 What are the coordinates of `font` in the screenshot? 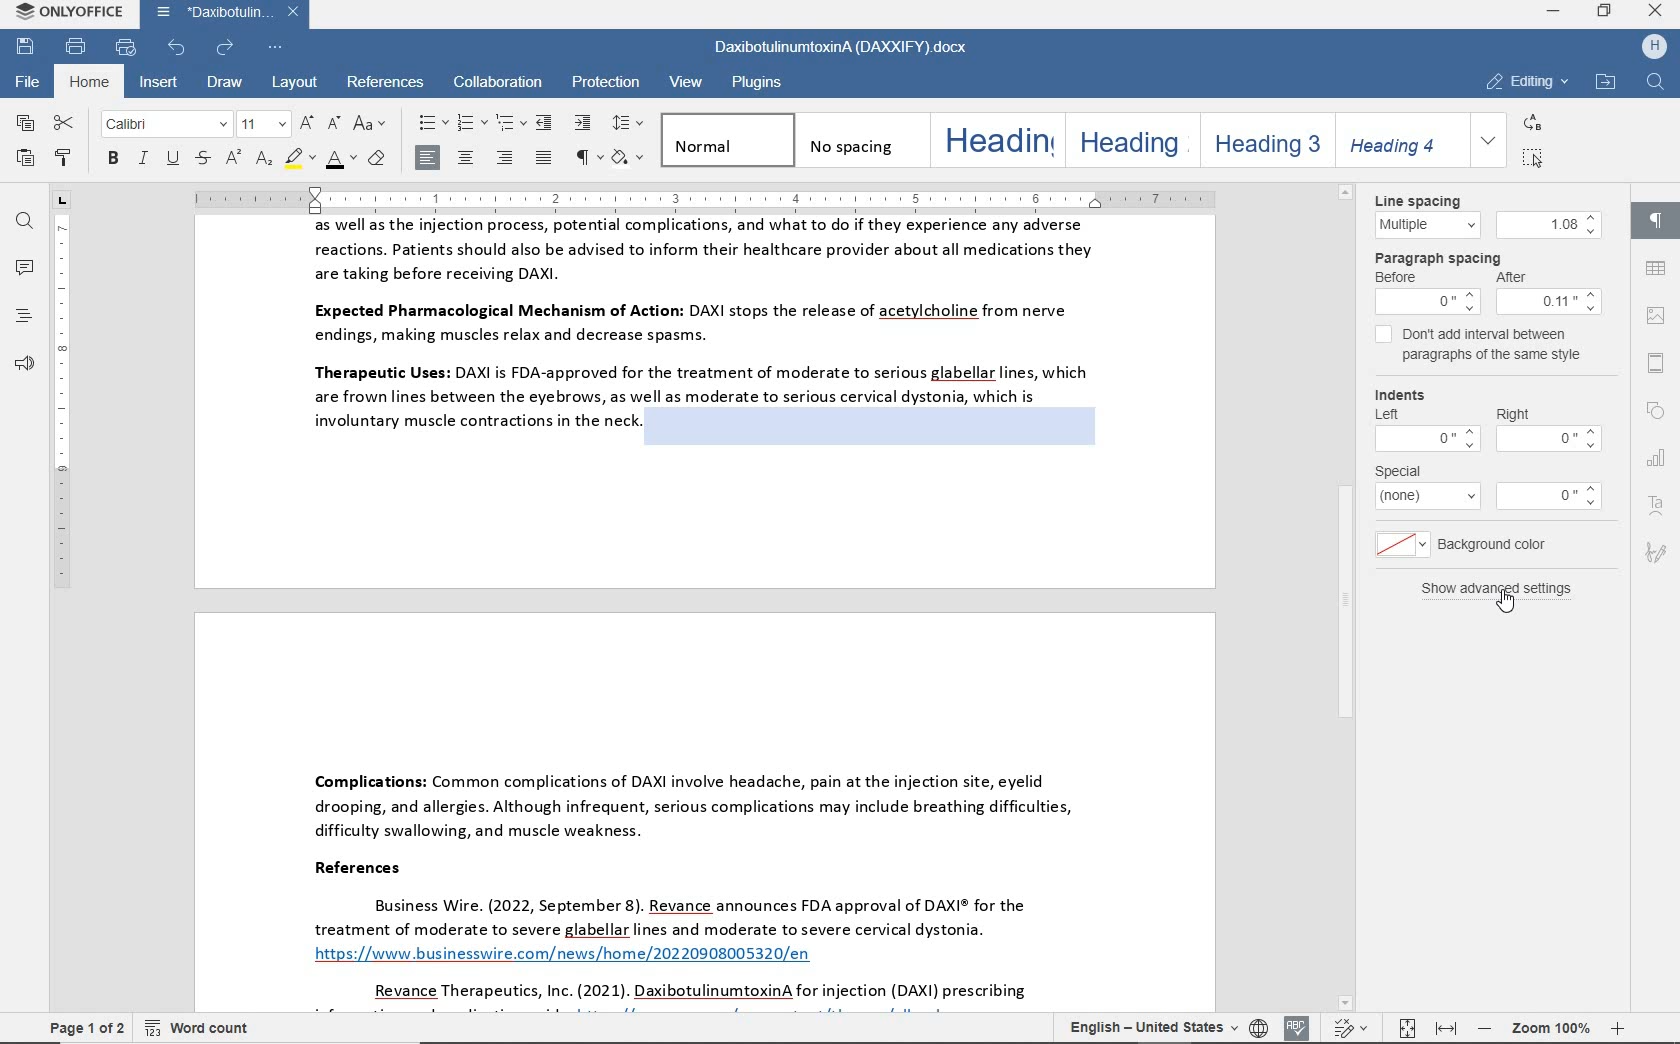 It's located at (164, 125).